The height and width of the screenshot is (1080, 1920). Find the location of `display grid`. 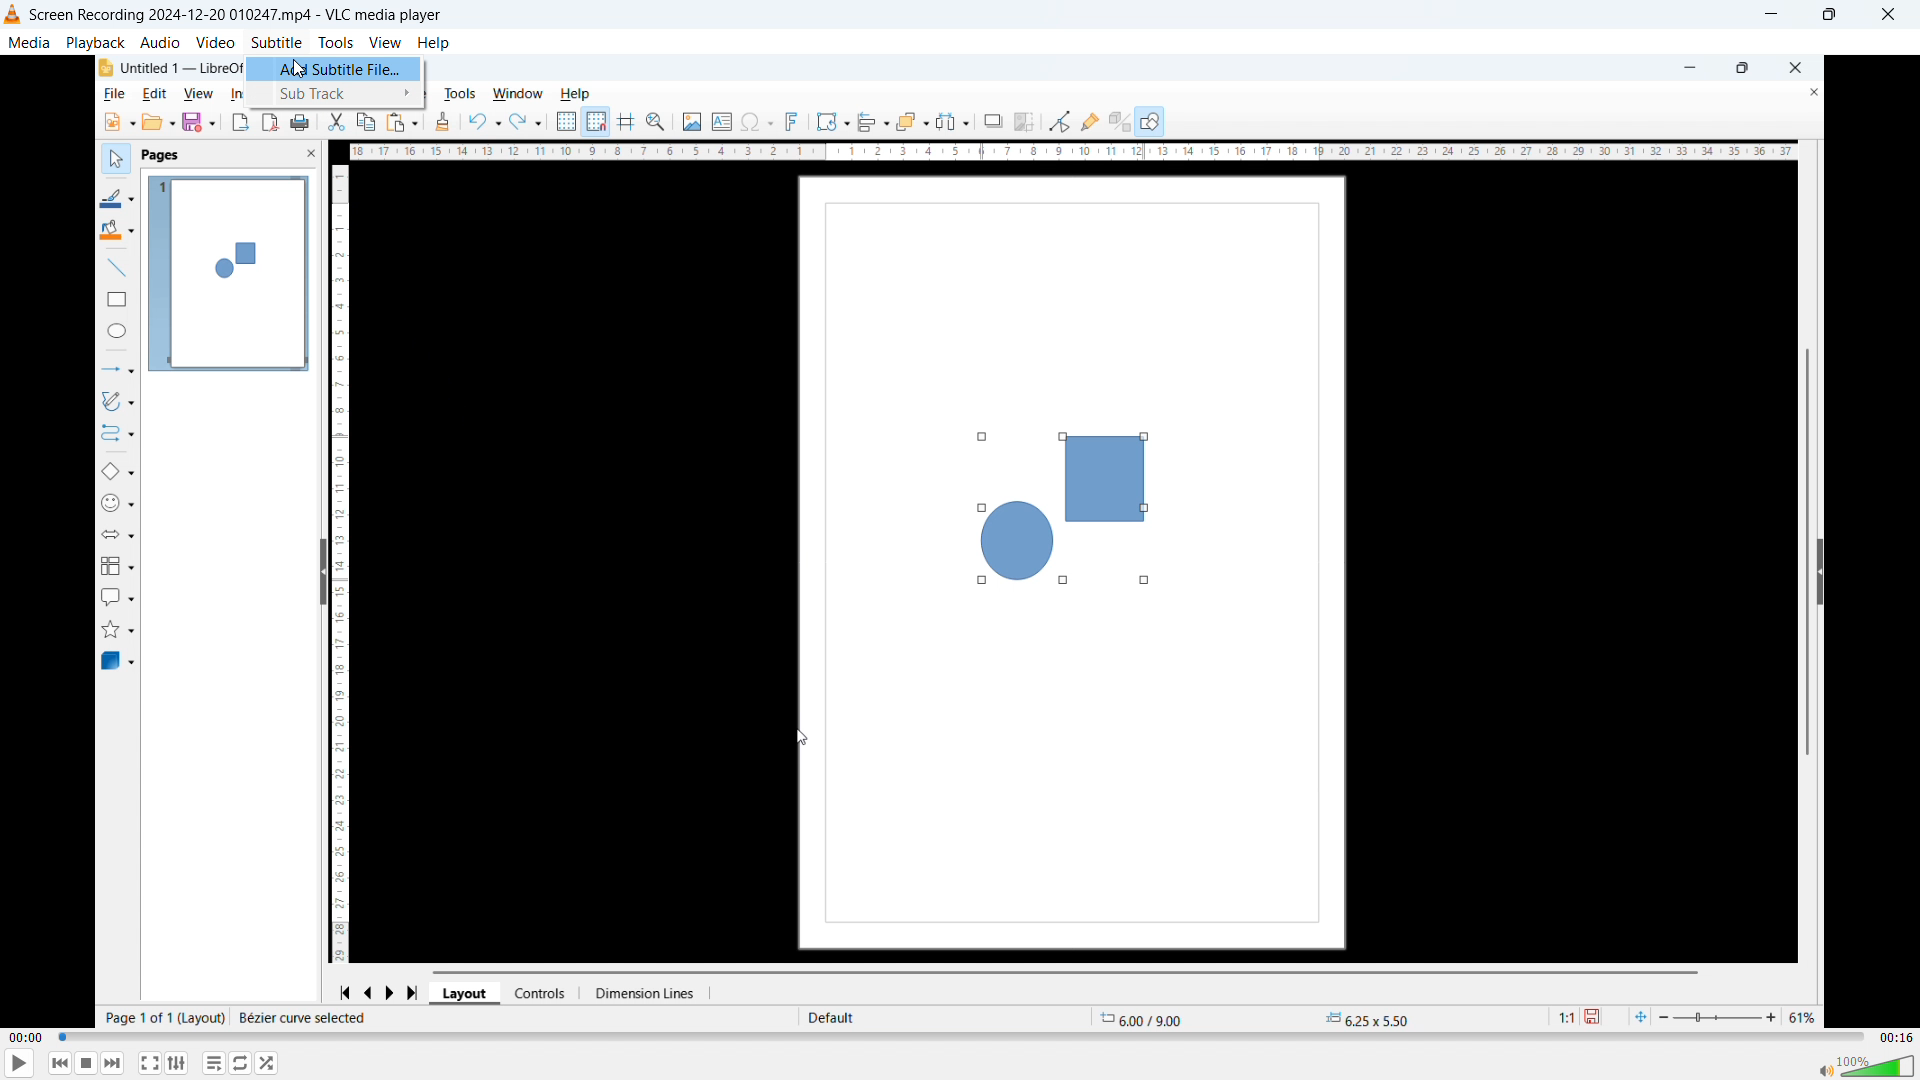

display grid is located at coordinates (567, 123).